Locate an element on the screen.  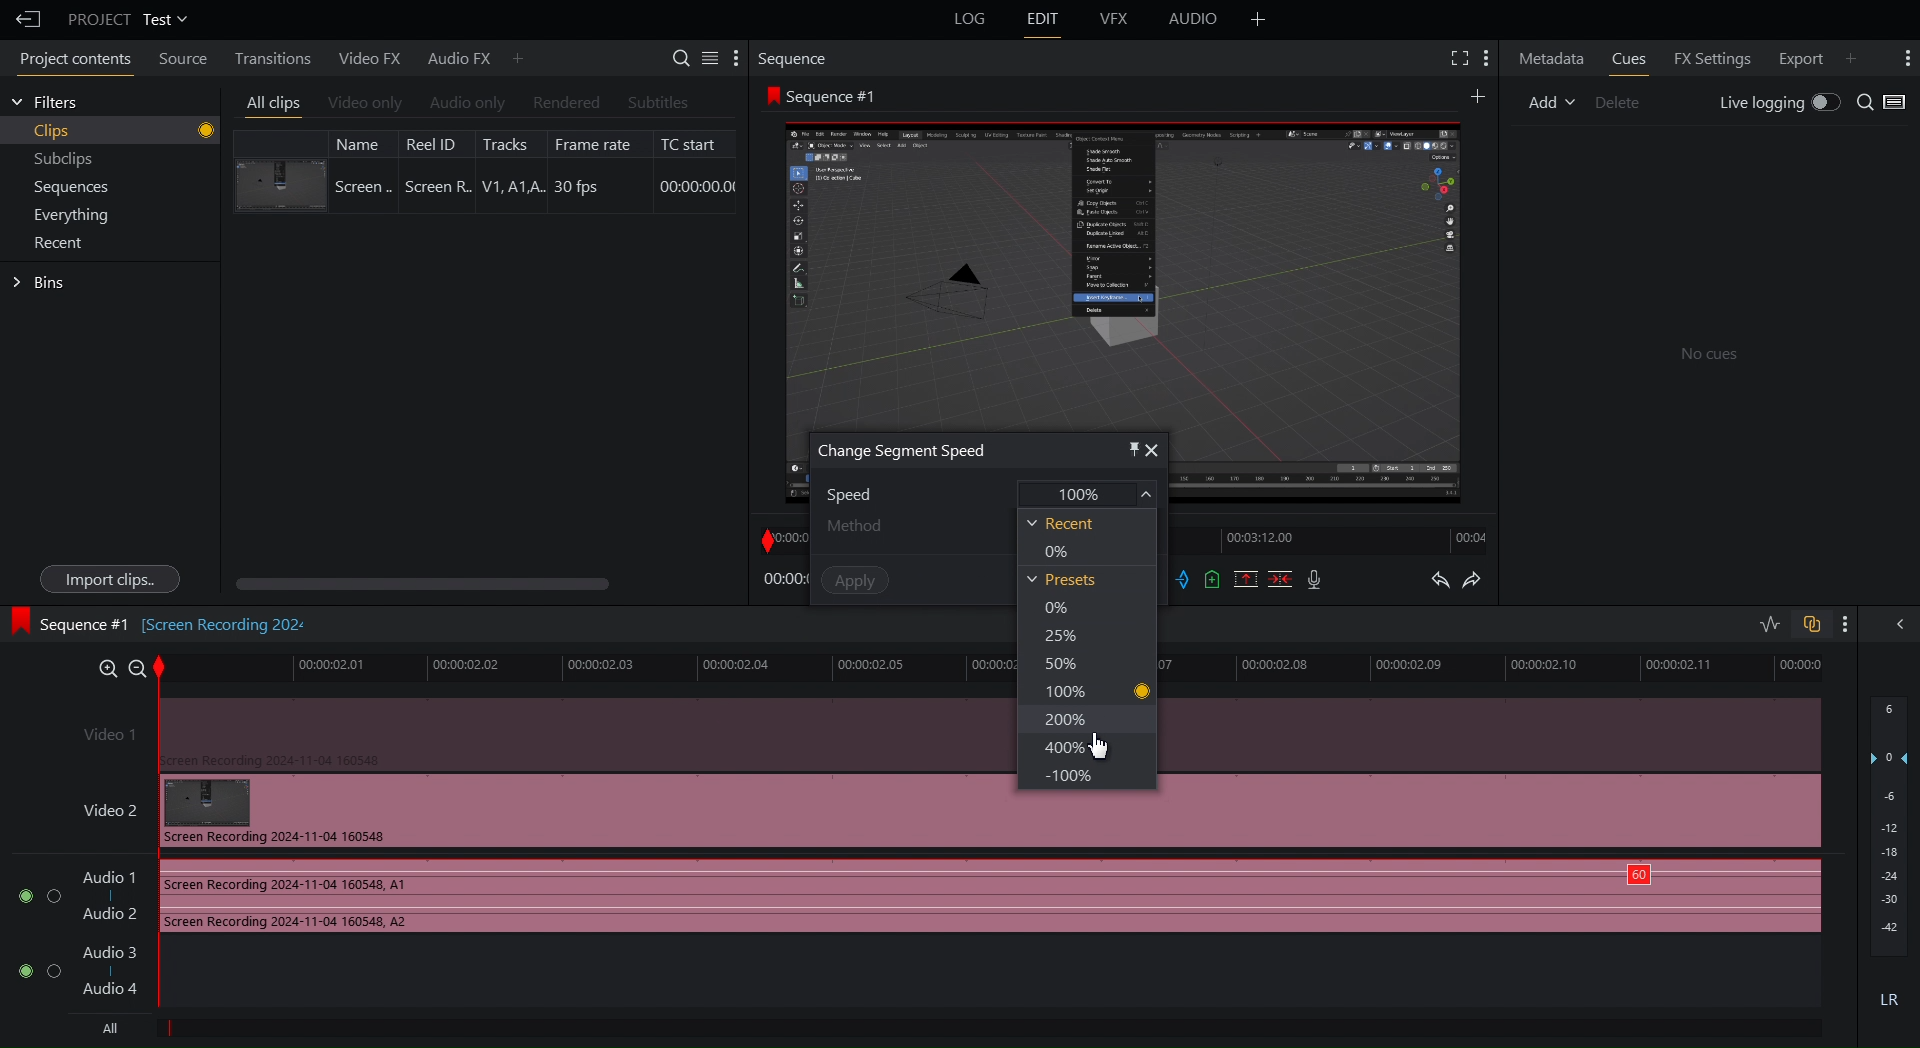
Rendered is located at coordinates (564, 103).